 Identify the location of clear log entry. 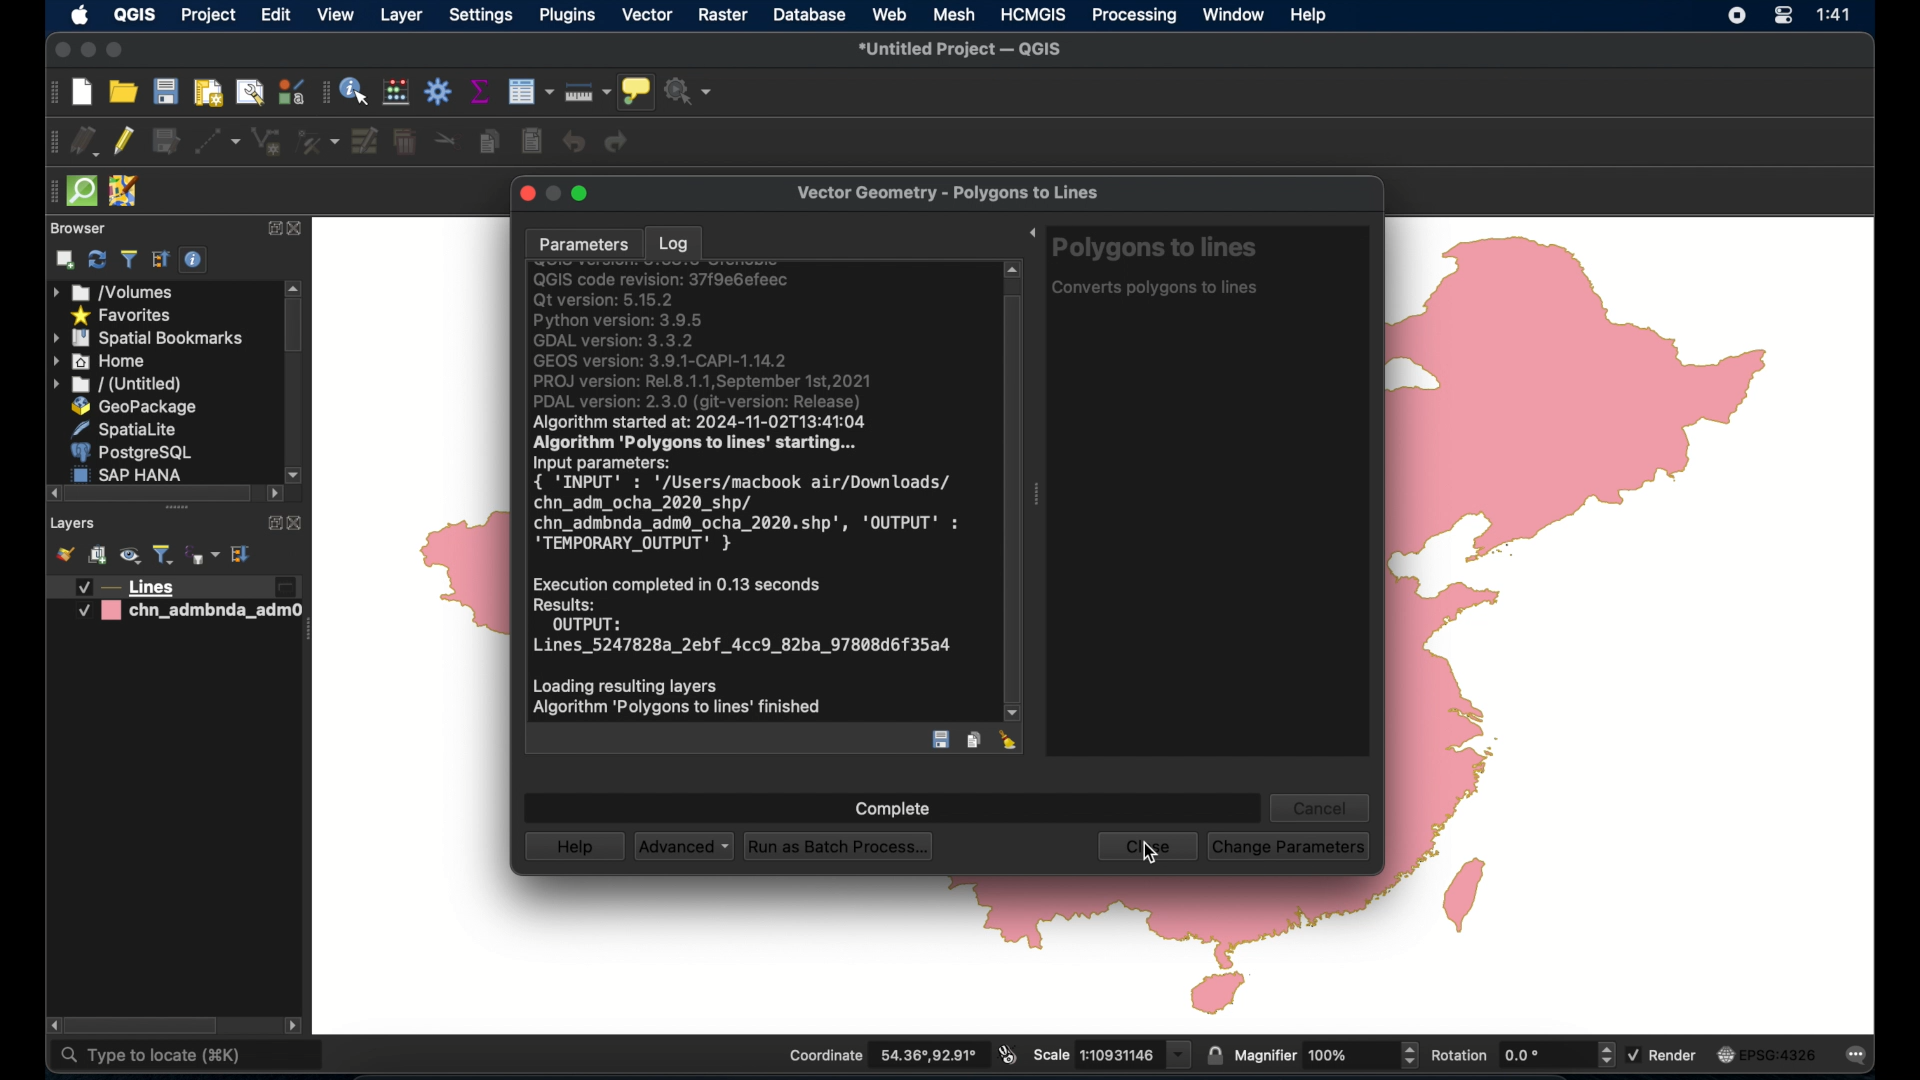
(1010, 739).